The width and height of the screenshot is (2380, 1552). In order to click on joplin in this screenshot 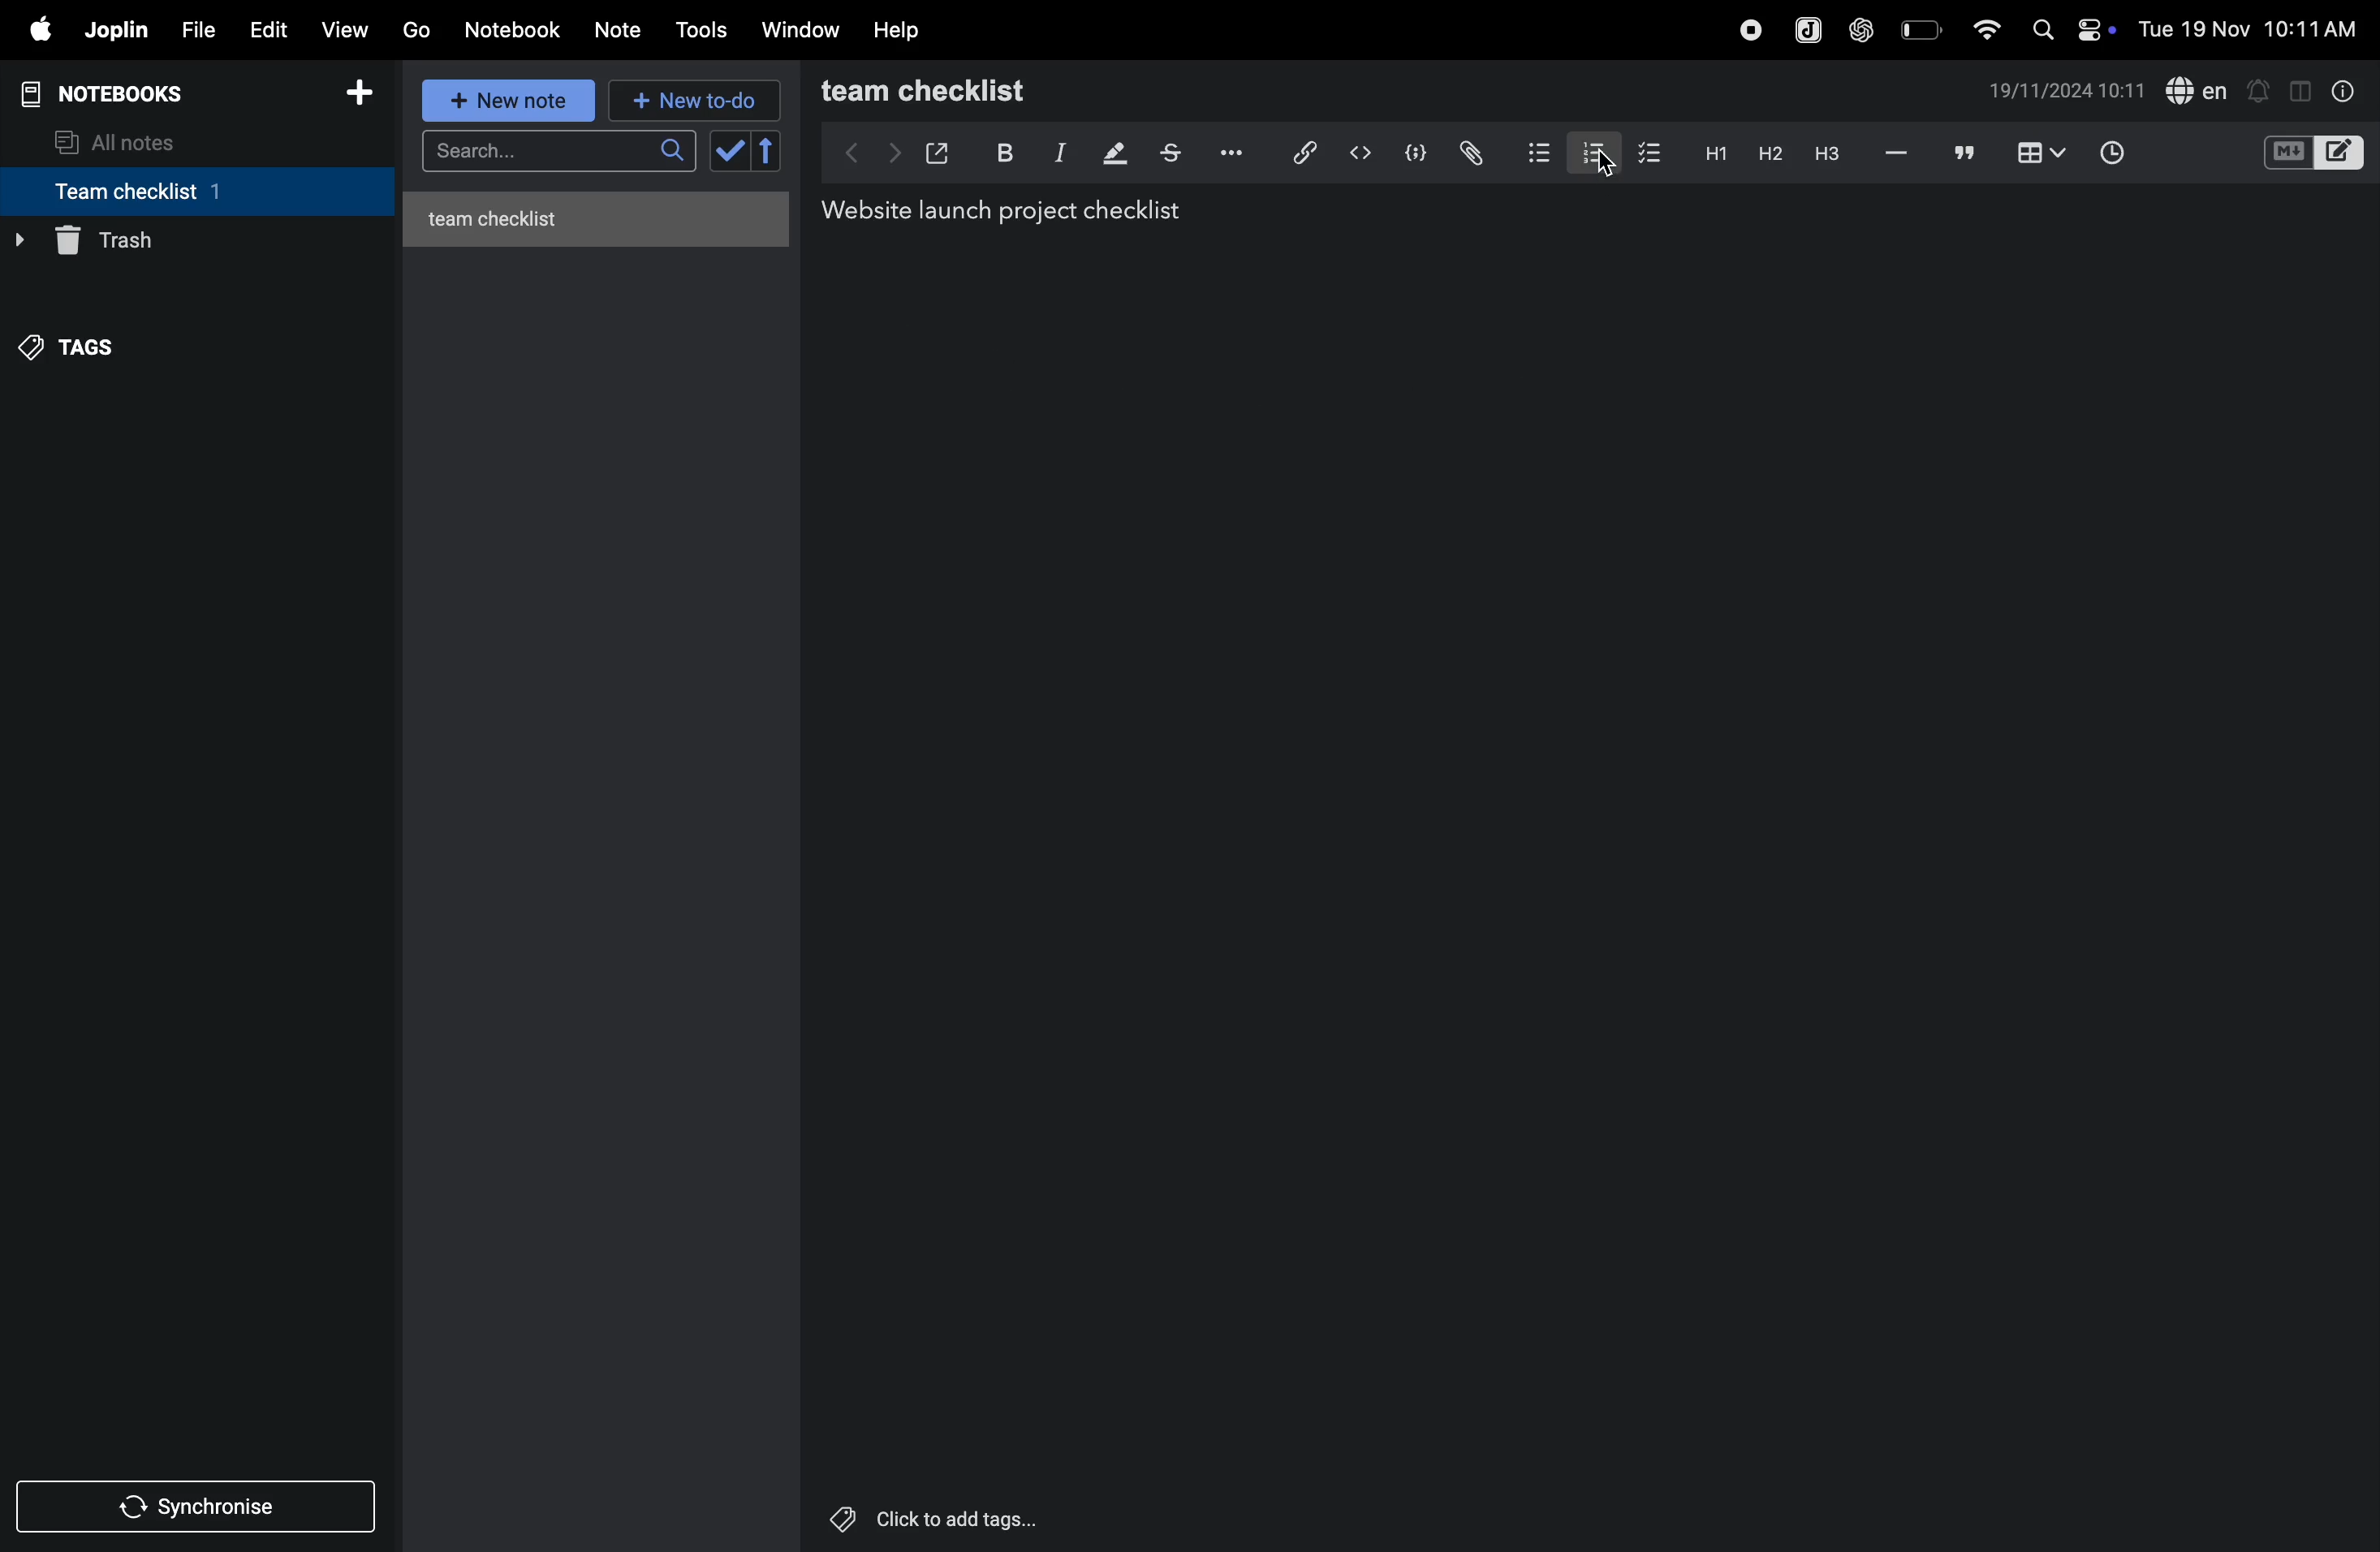, I will do `click(118, 31)`.